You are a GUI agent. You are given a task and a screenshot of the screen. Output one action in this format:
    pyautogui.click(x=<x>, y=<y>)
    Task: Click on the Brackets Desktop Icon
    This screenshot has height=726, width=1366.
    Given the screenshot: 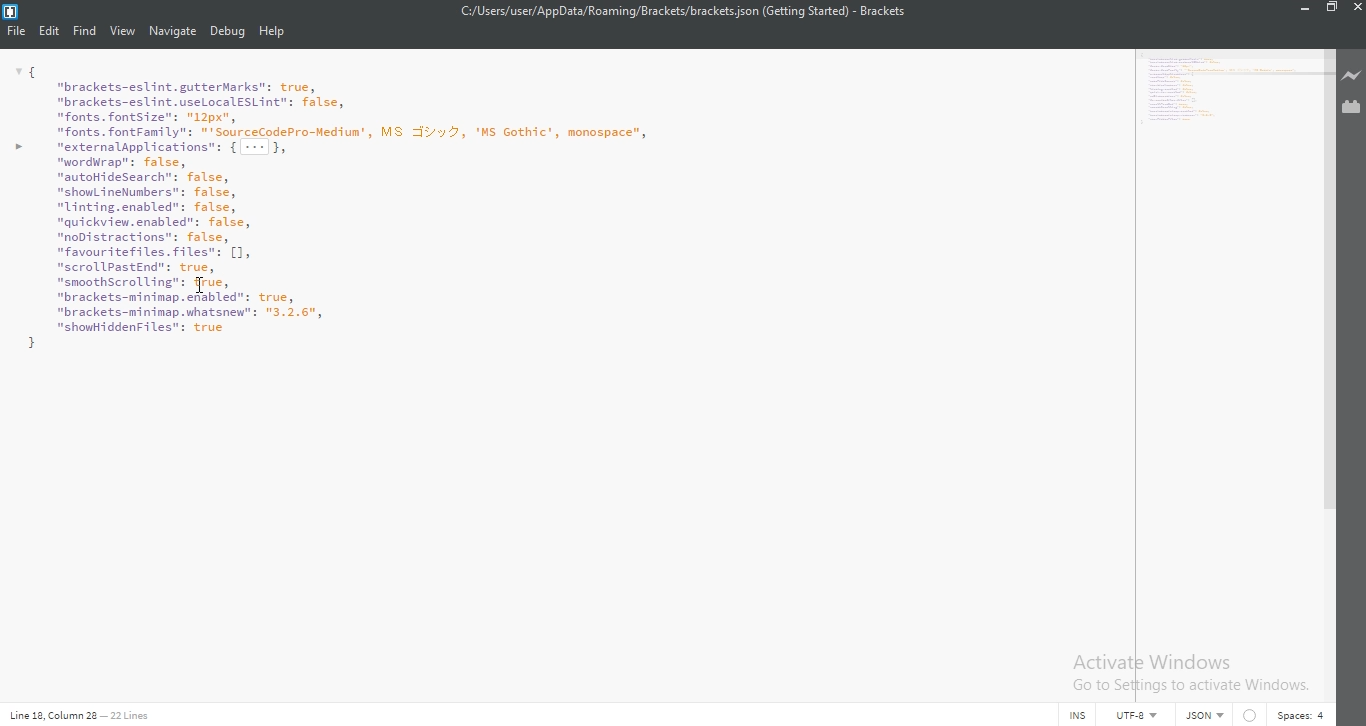 What is the action you would take?
    pyautogui.click(x=10, y=12)
    